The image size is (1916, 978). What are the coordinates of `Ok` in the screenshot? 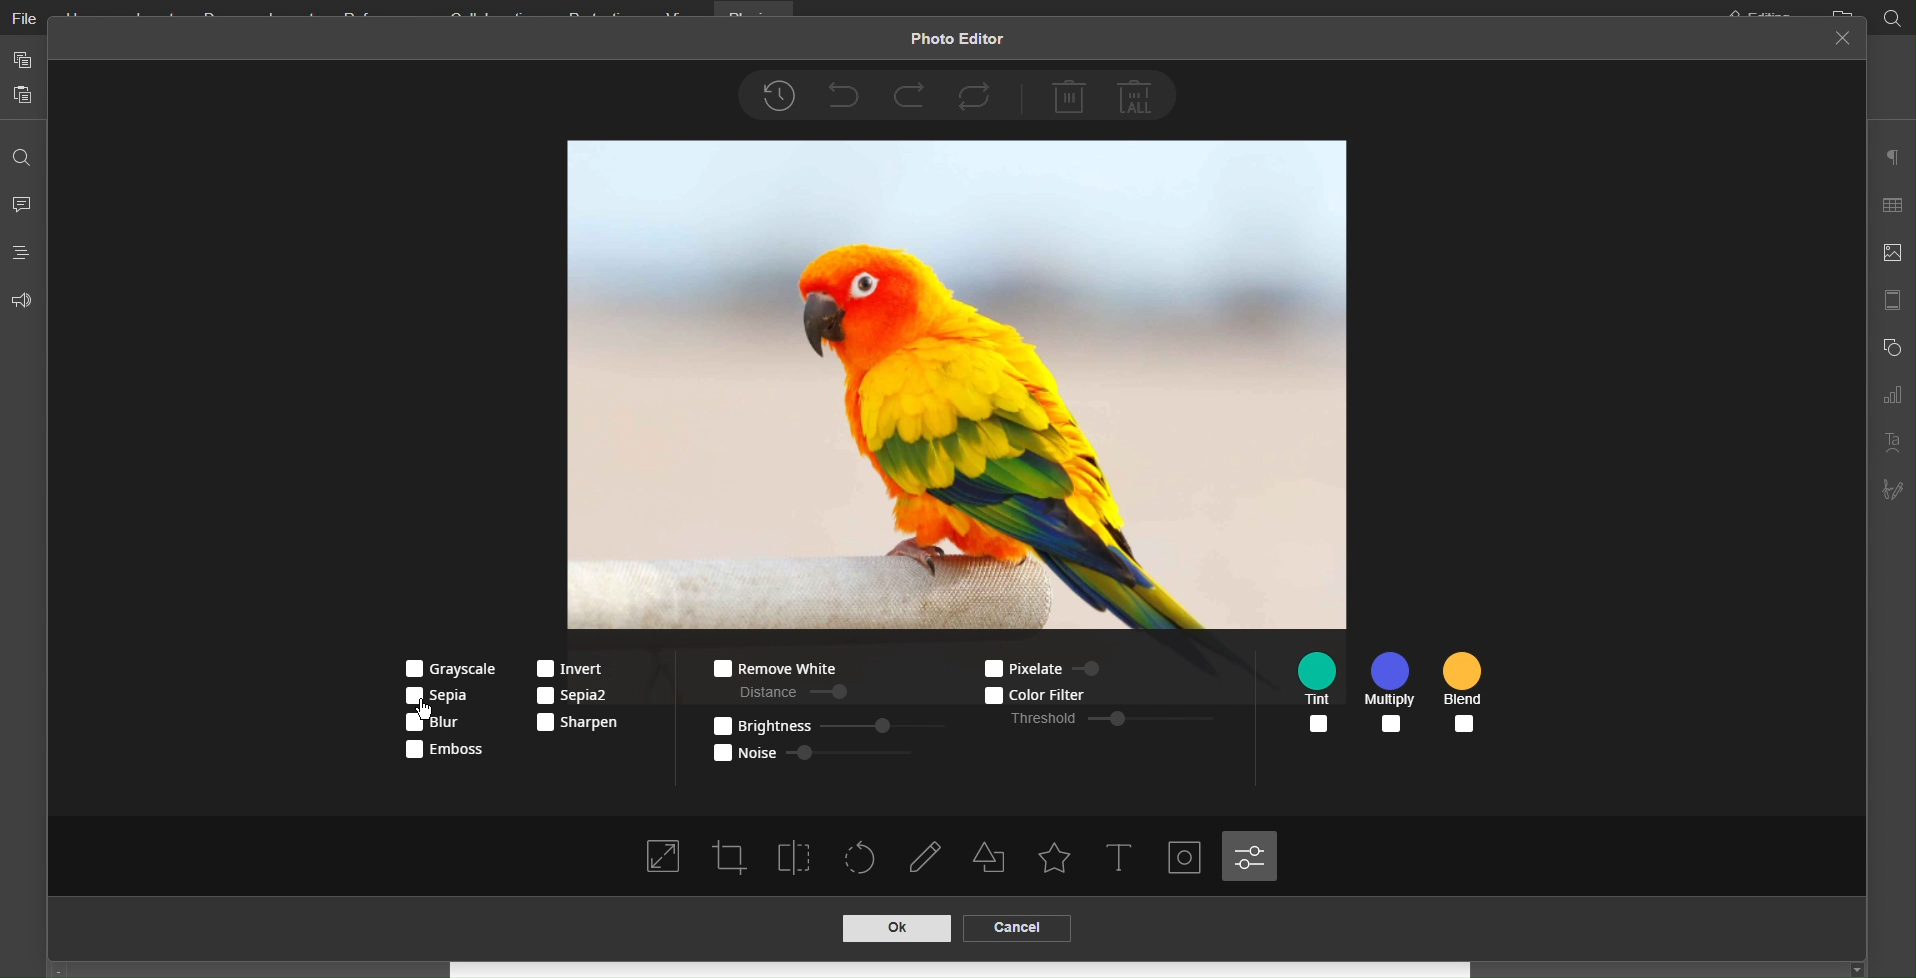 It's located at (894, 929).